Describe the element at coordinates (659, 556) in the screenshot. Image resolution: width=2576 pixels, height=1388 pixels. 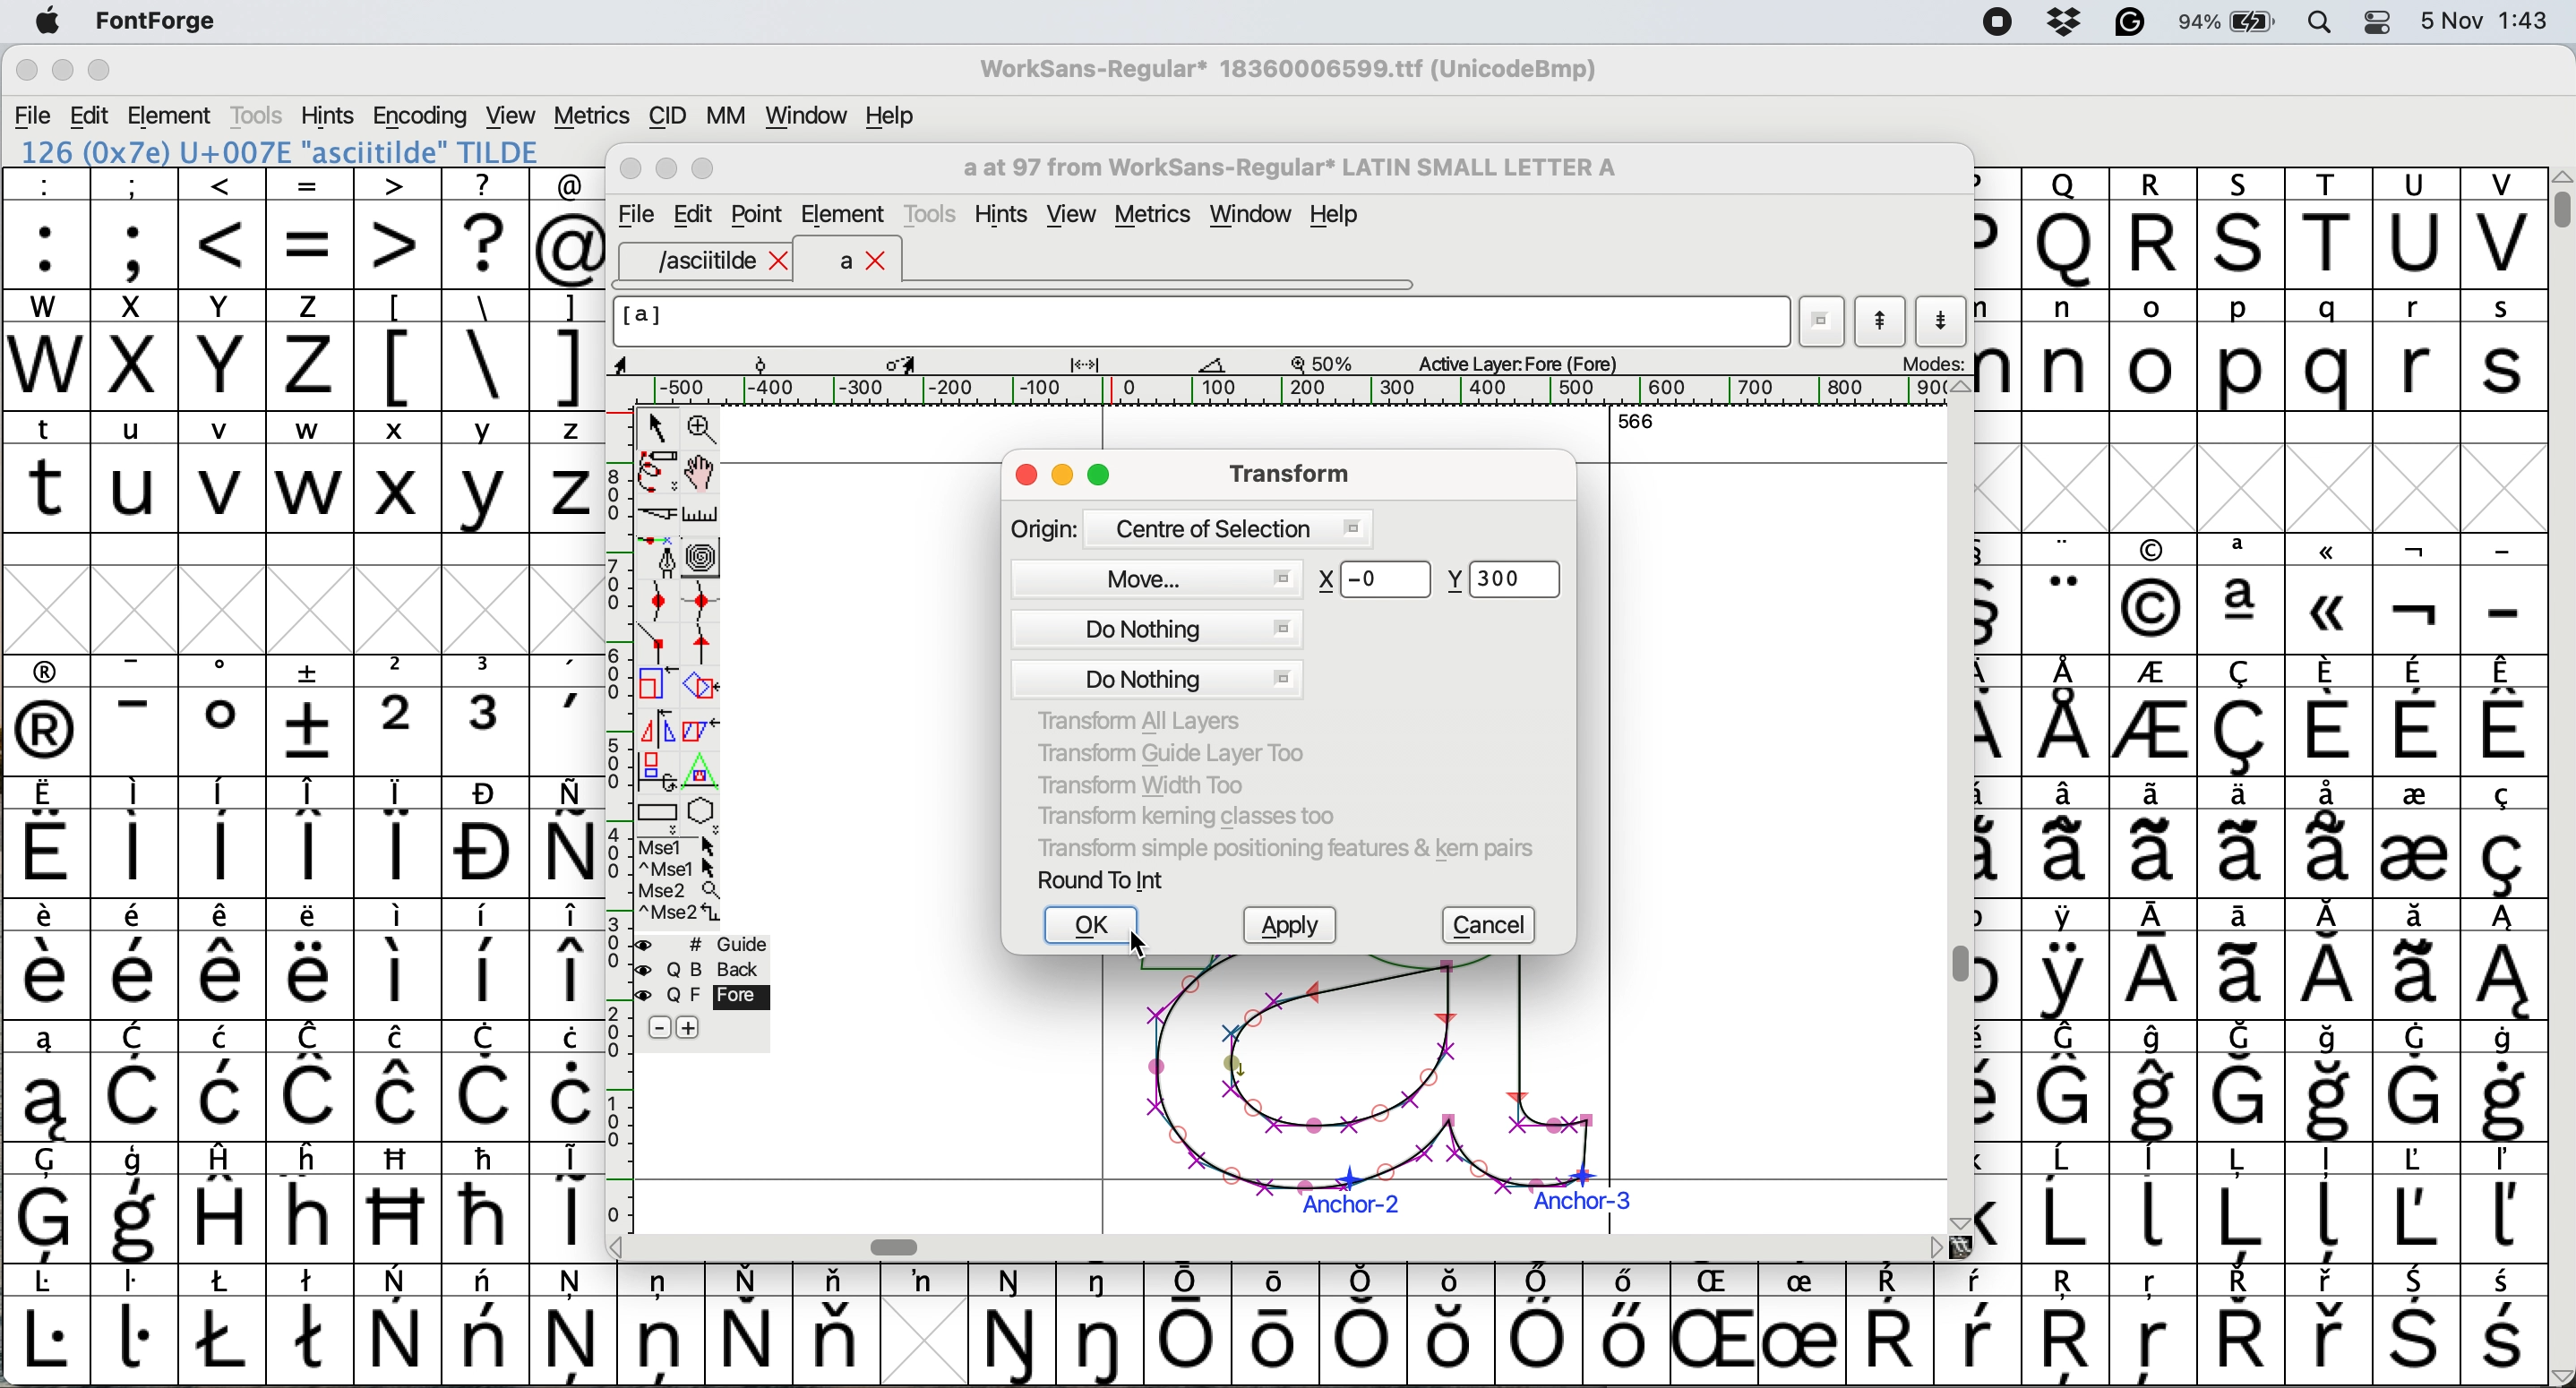
I see `add a  point then drag out its control points` at that location.